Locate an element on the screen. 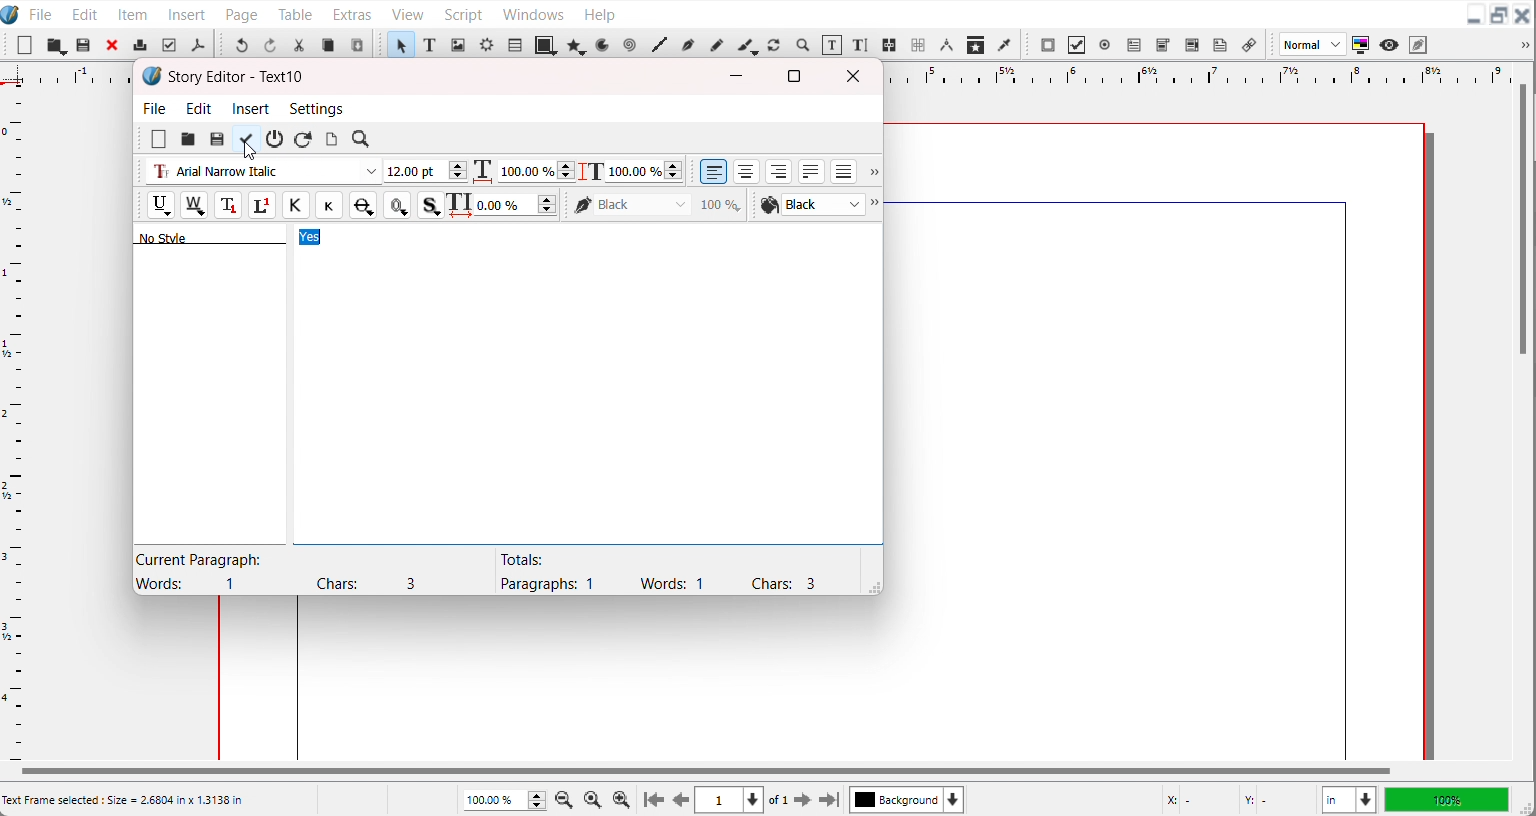  Edit Text is located at coordinates (862, 46).